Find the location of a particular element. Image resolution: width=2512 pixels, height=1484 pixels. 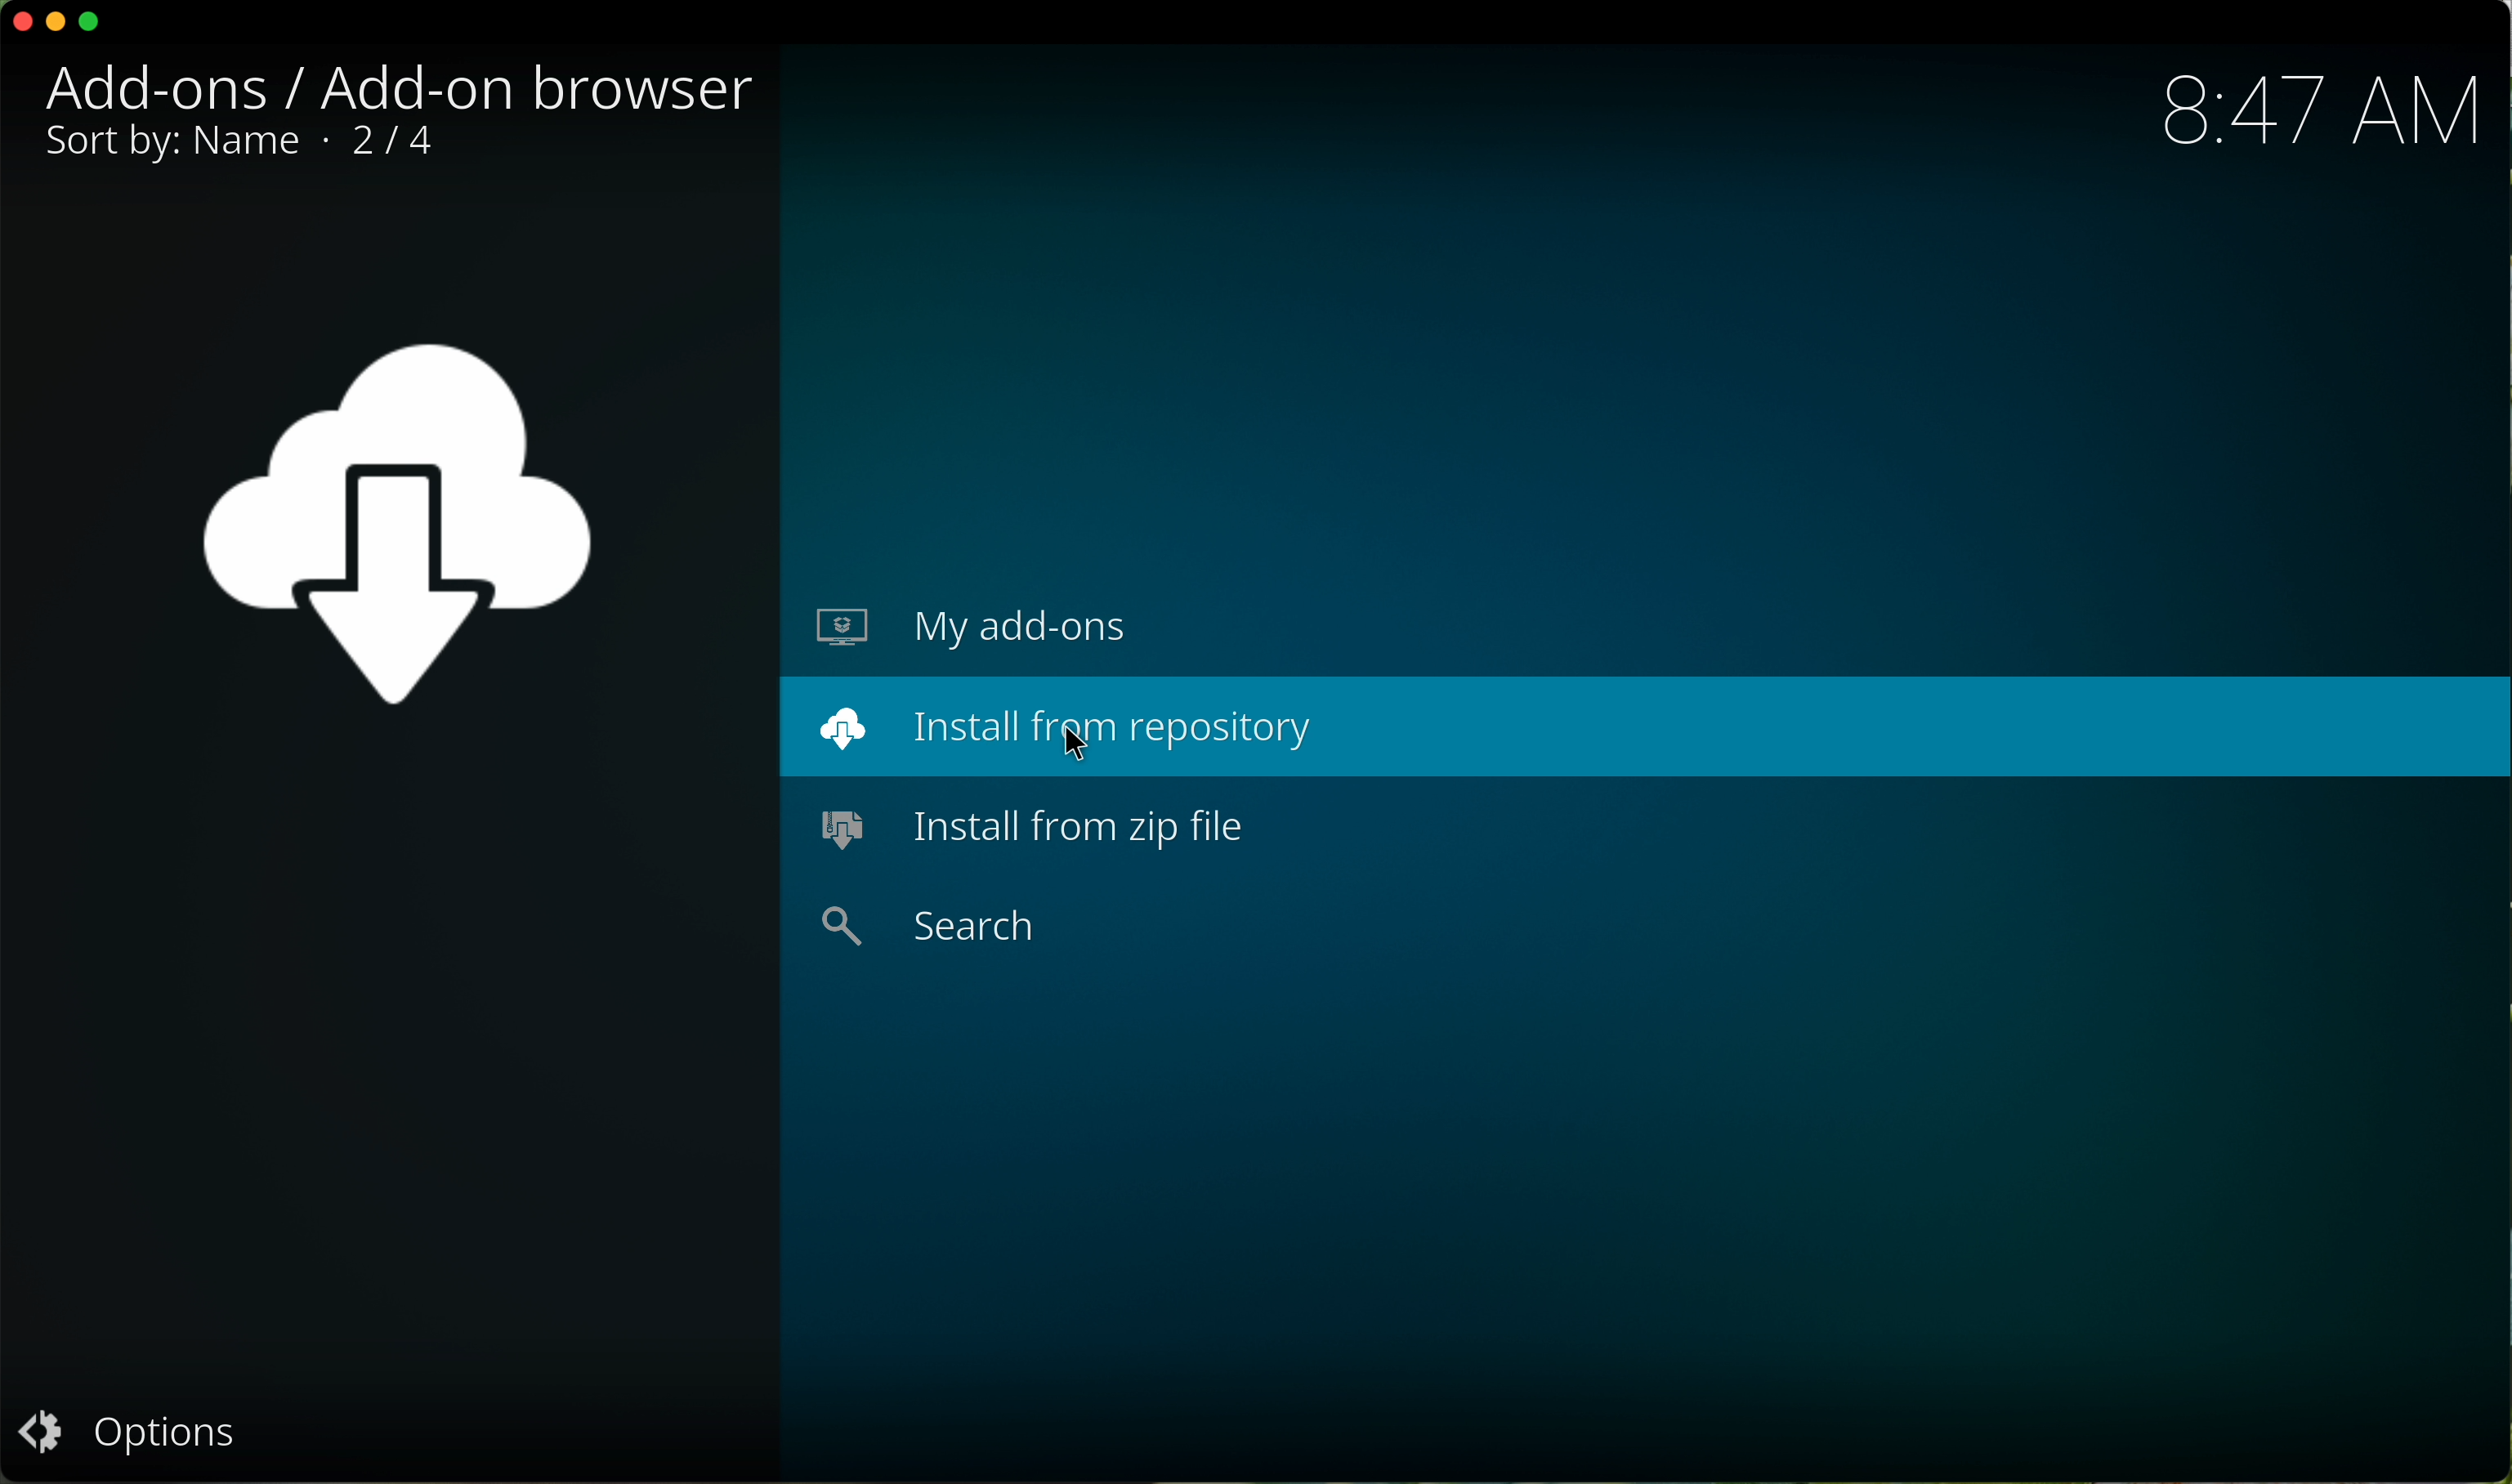

sort by: name is located at coordinates (171, 146).